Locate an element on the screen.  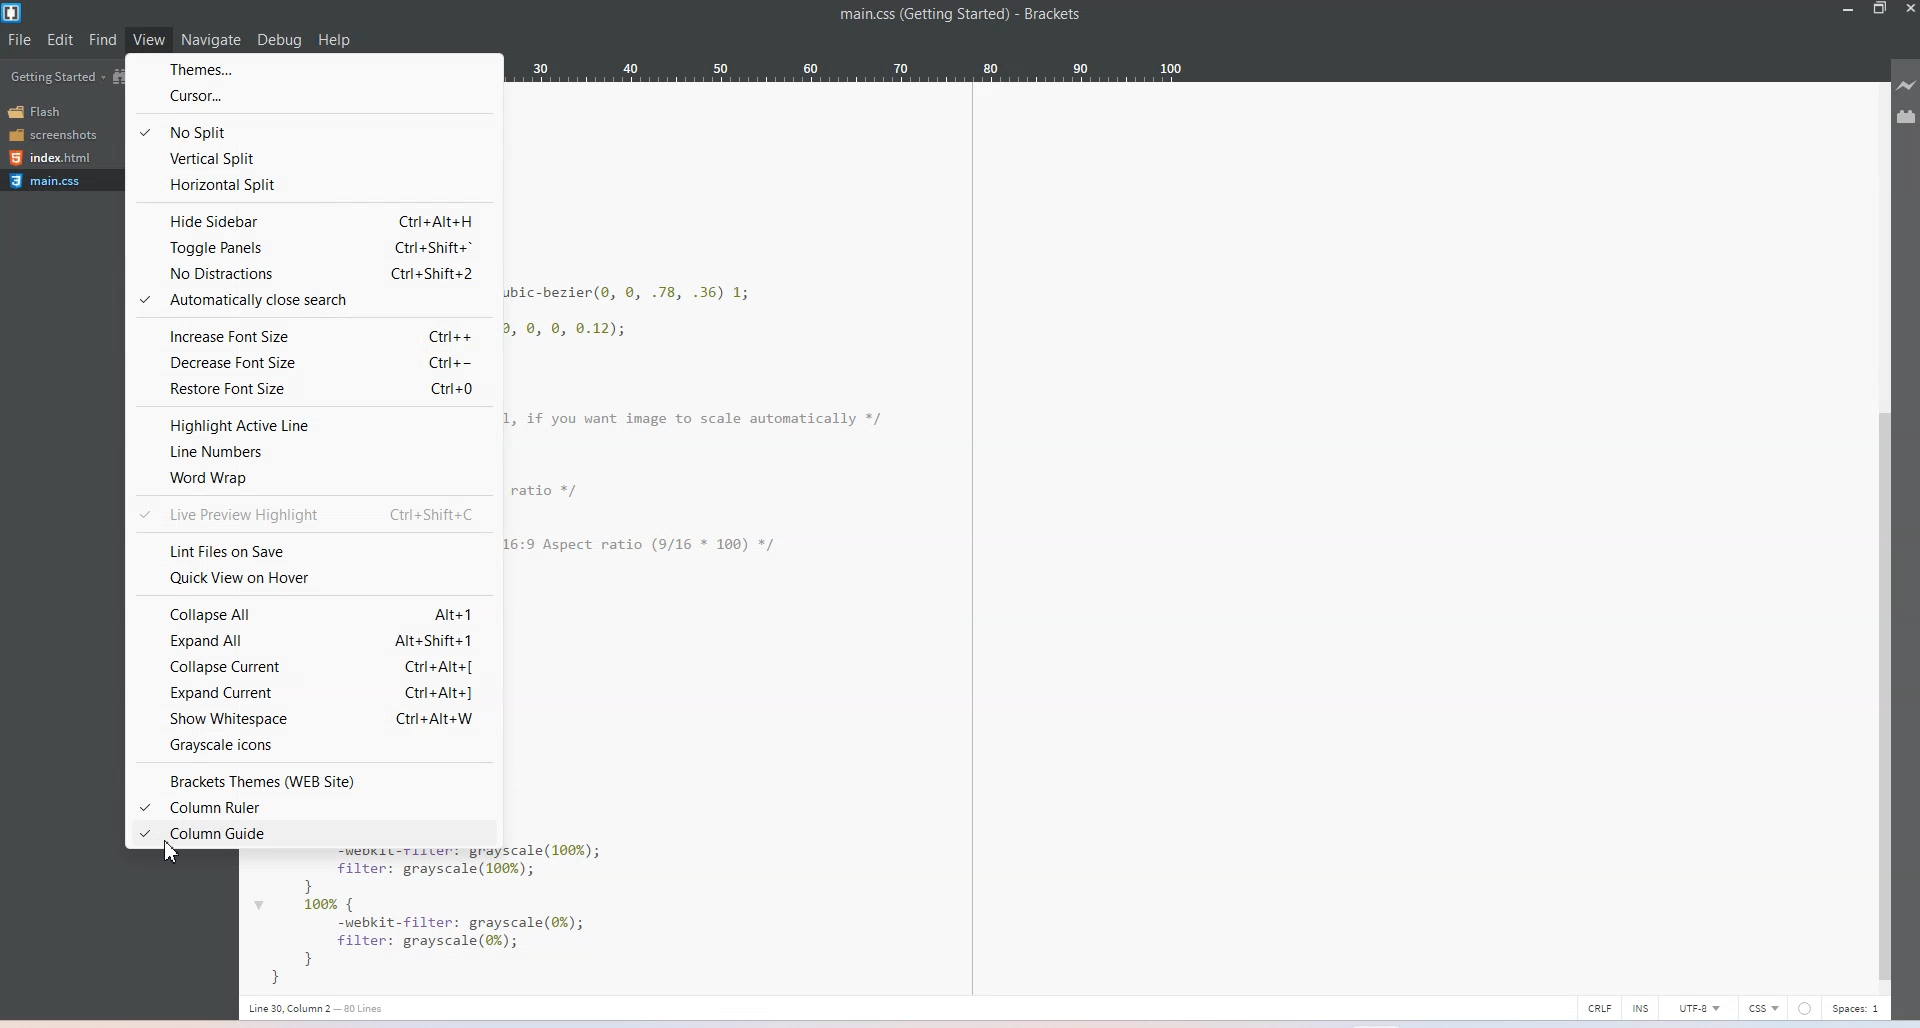
Decrease font size is located at coordinates (315, 362).